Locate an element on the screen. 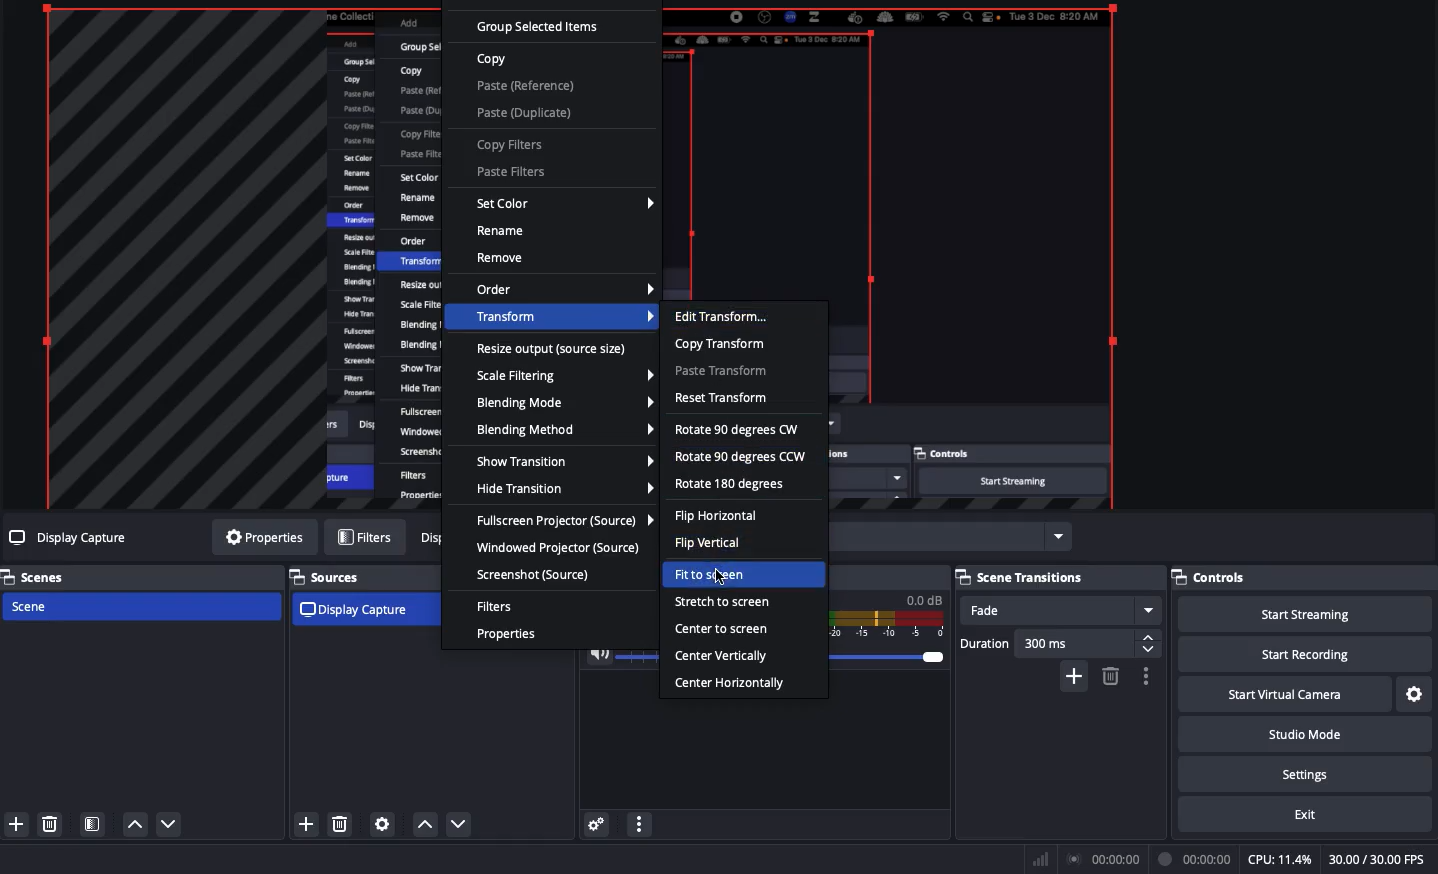  Order is located at coordinates (564, 290).